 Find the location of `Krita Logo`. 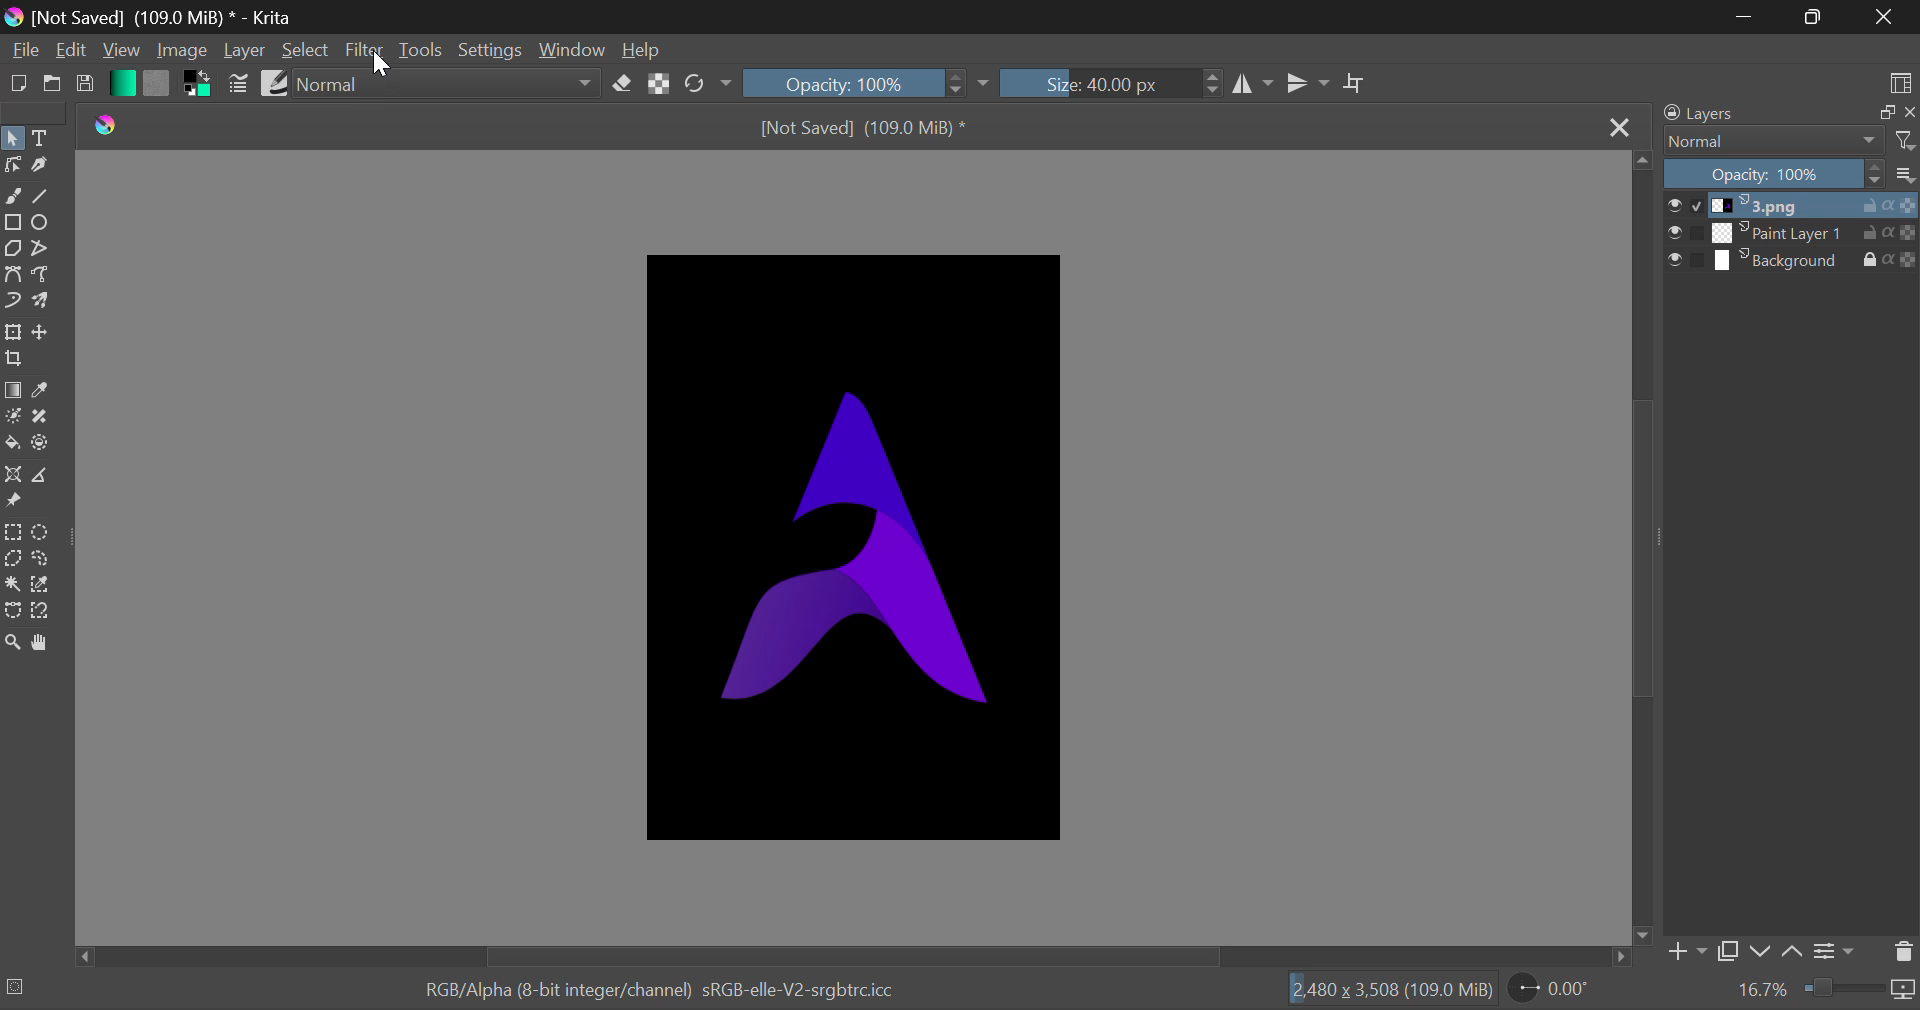

Krita Logo is located at coordinates (110, 127).